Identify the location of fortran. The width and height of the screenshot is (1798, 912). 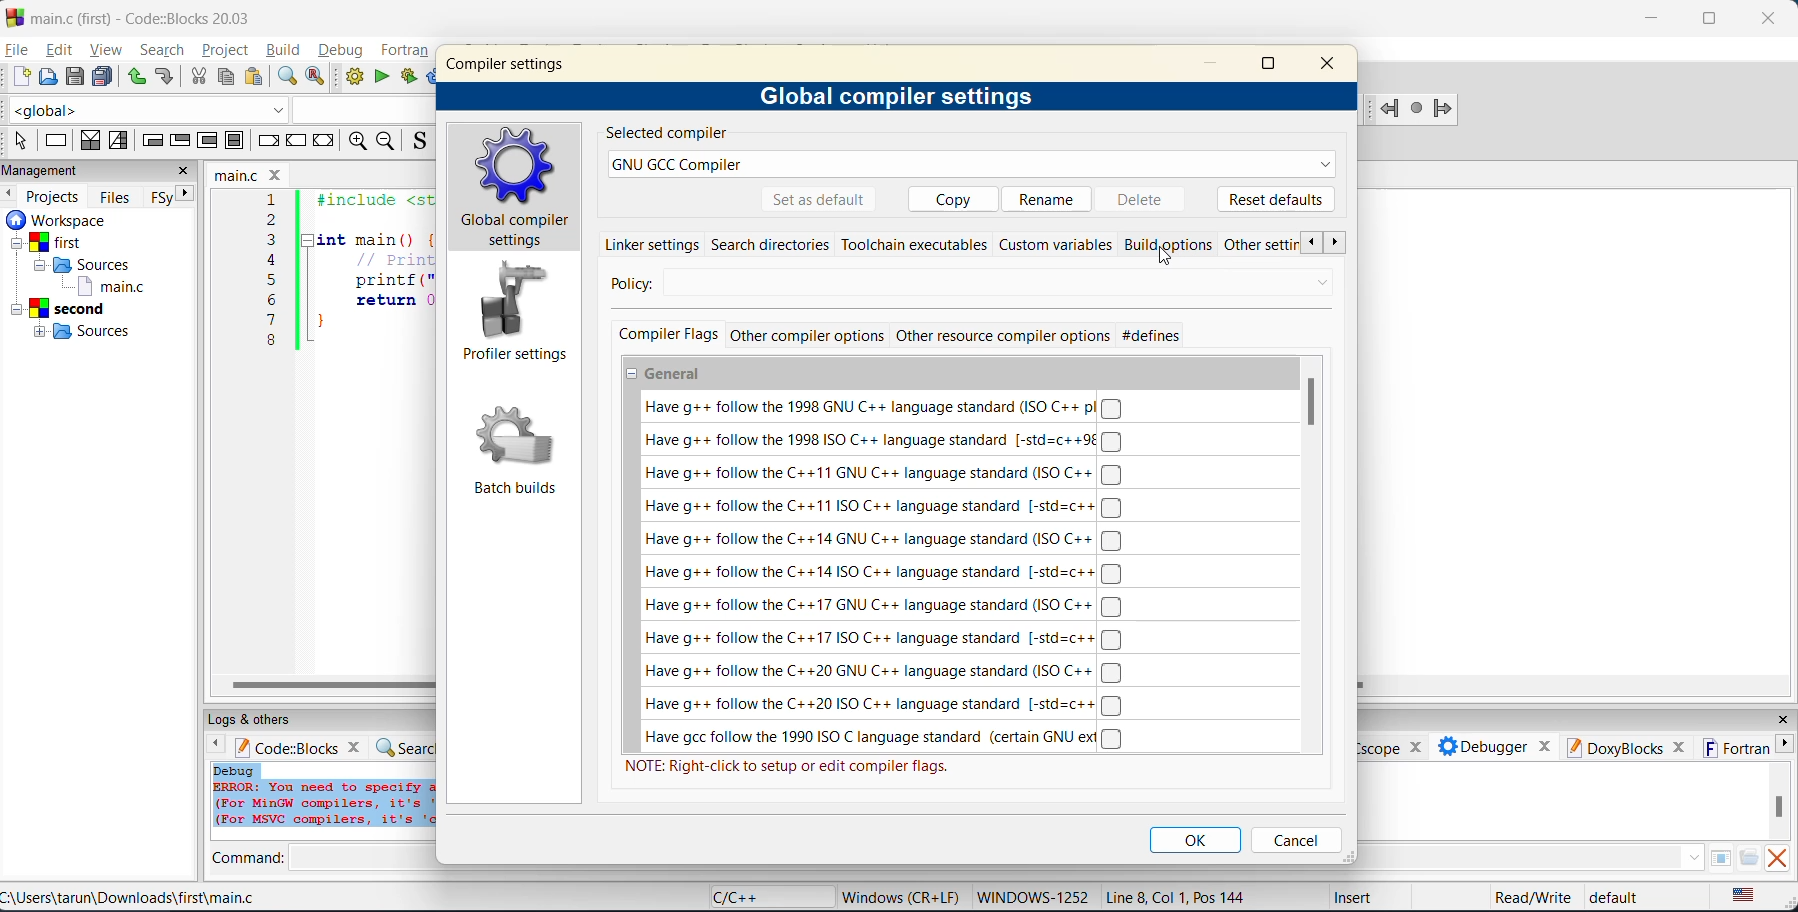
(407, 51).